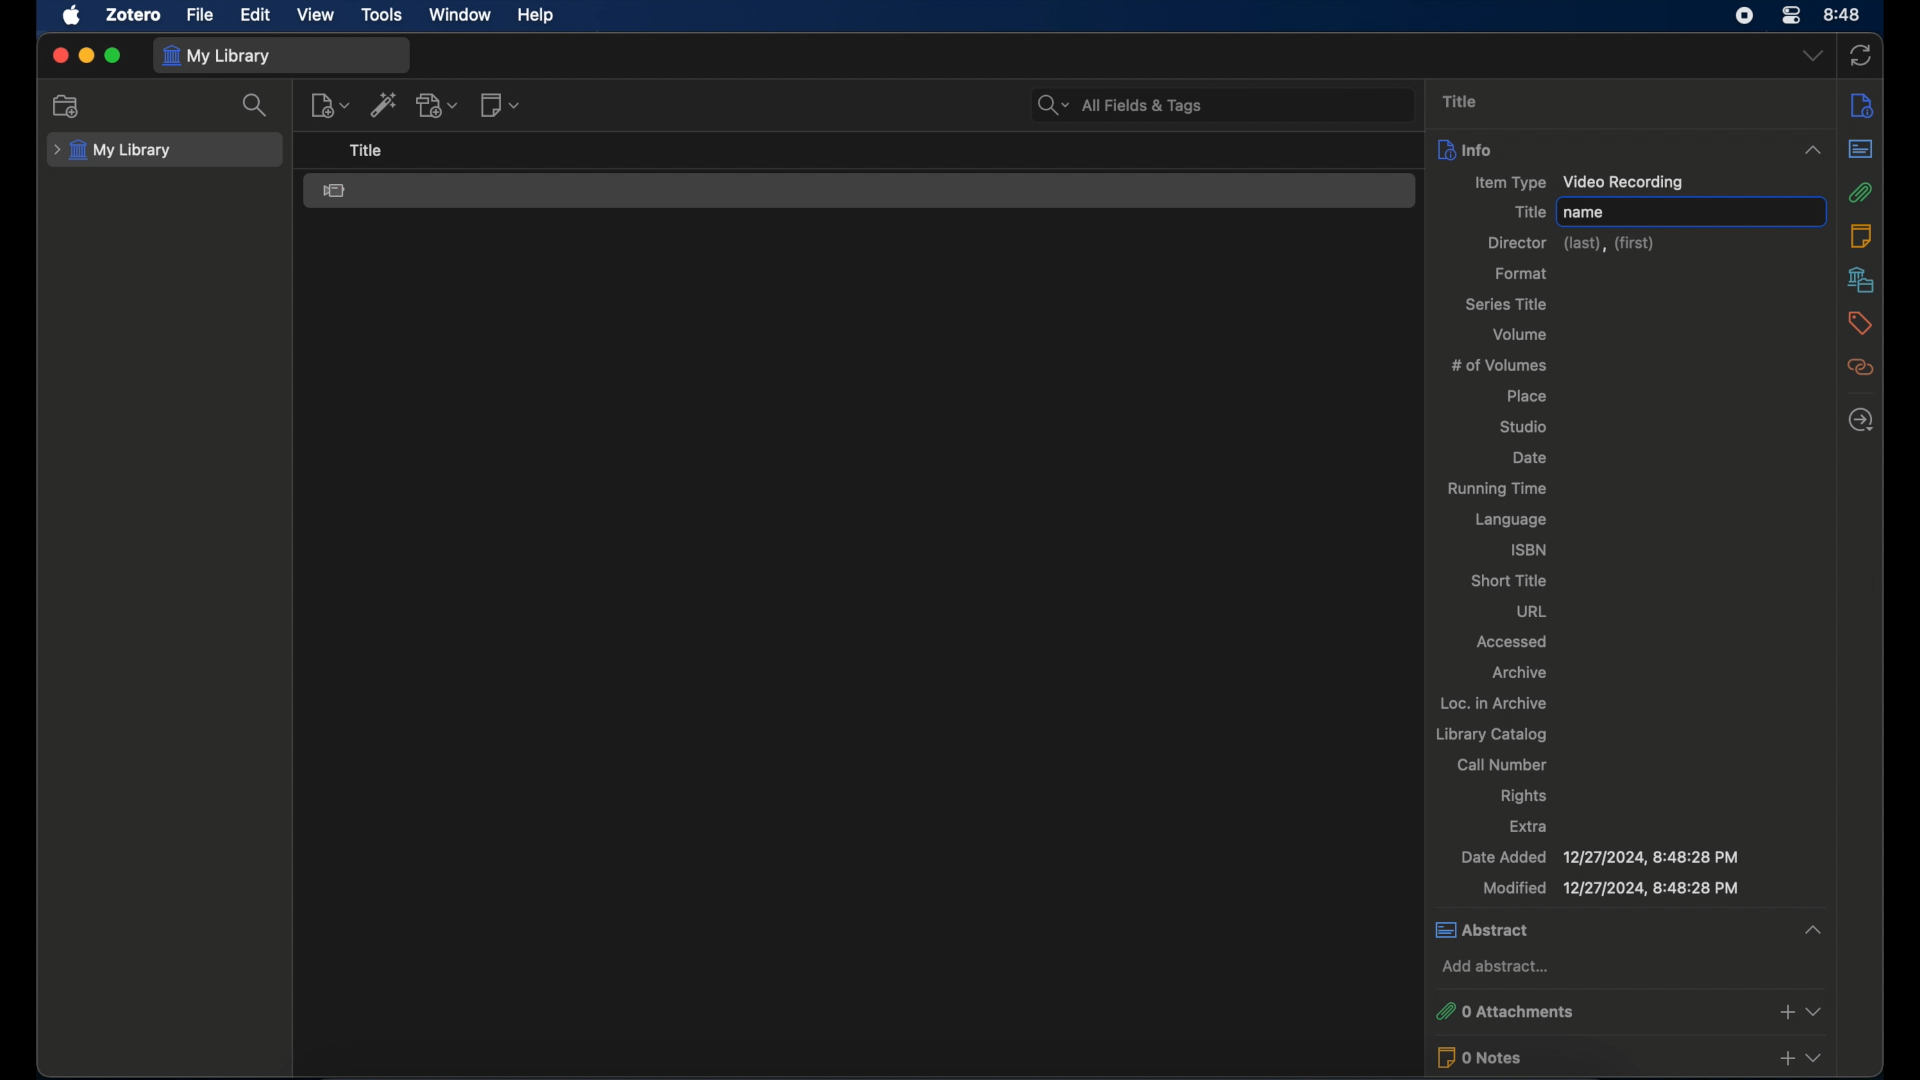  Describe the element at coordinates (1631, 149) in the screenshot. I see `info` at that location.